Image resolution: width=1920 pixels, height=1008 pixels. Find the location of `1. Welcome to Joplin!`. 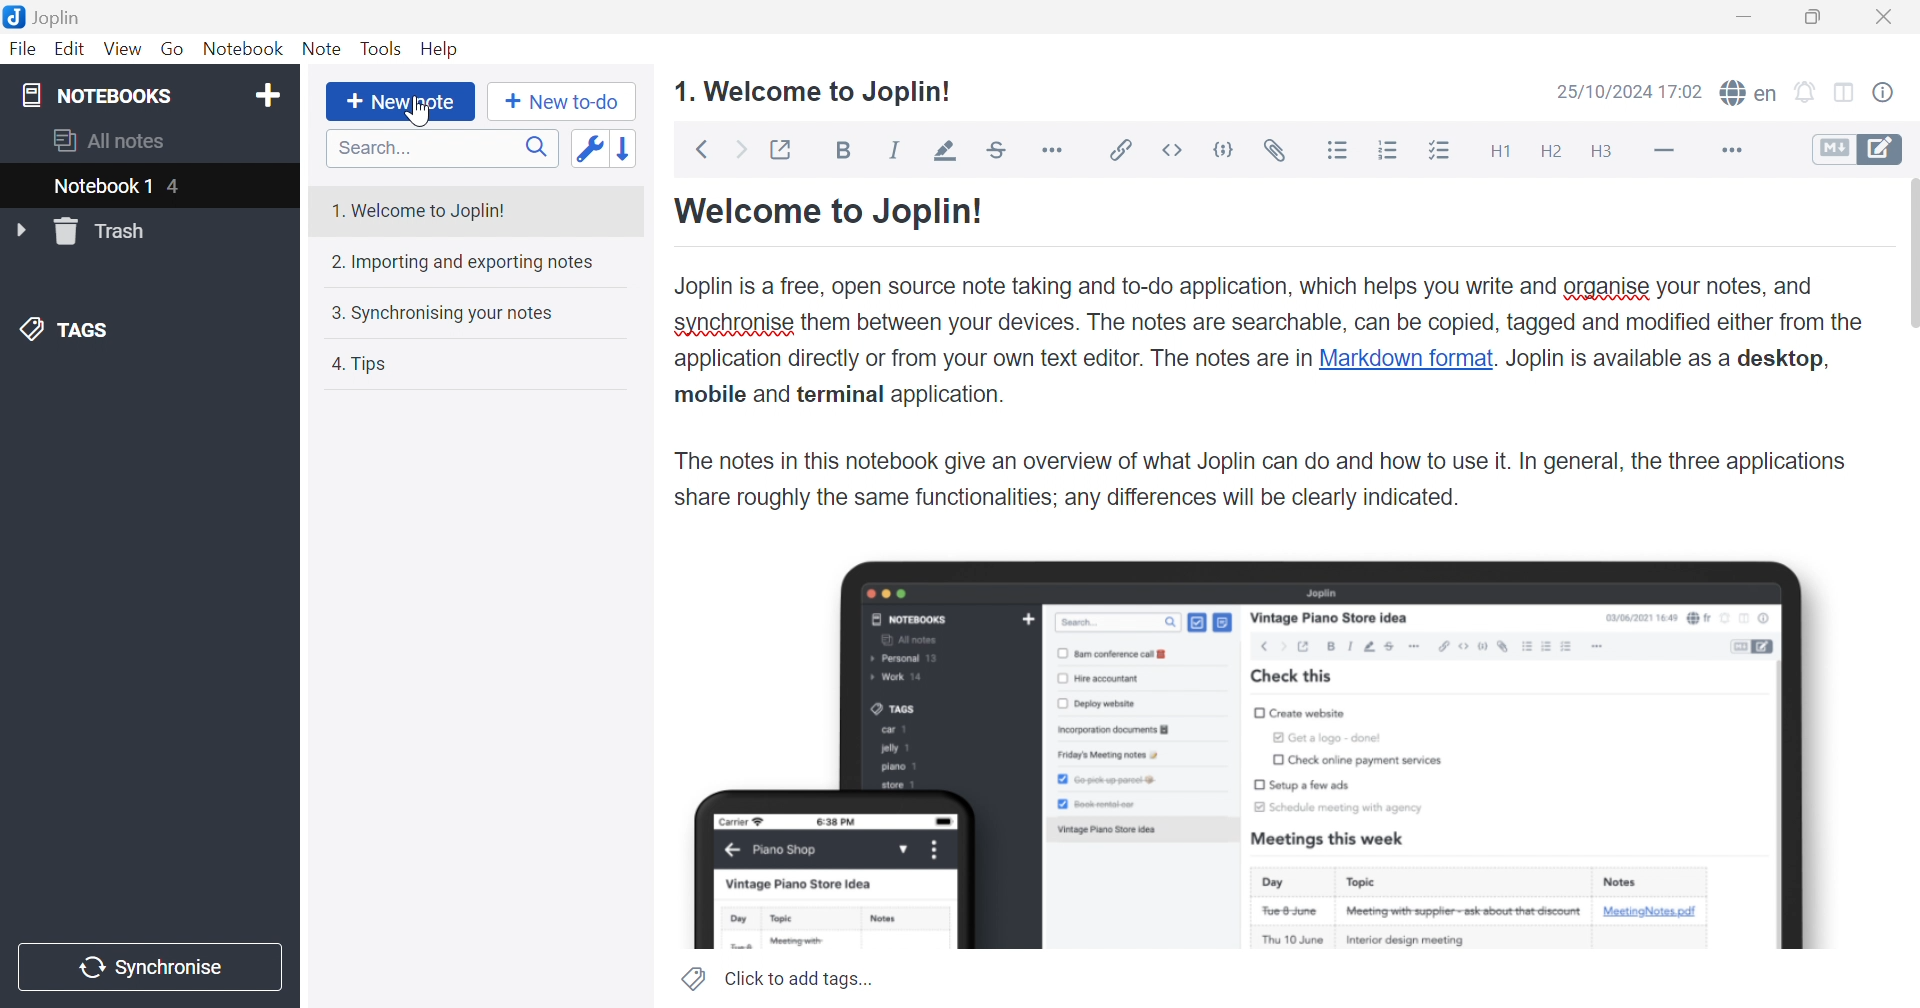

1. Welcome to Joplin! is located at coordinates (423, 207).